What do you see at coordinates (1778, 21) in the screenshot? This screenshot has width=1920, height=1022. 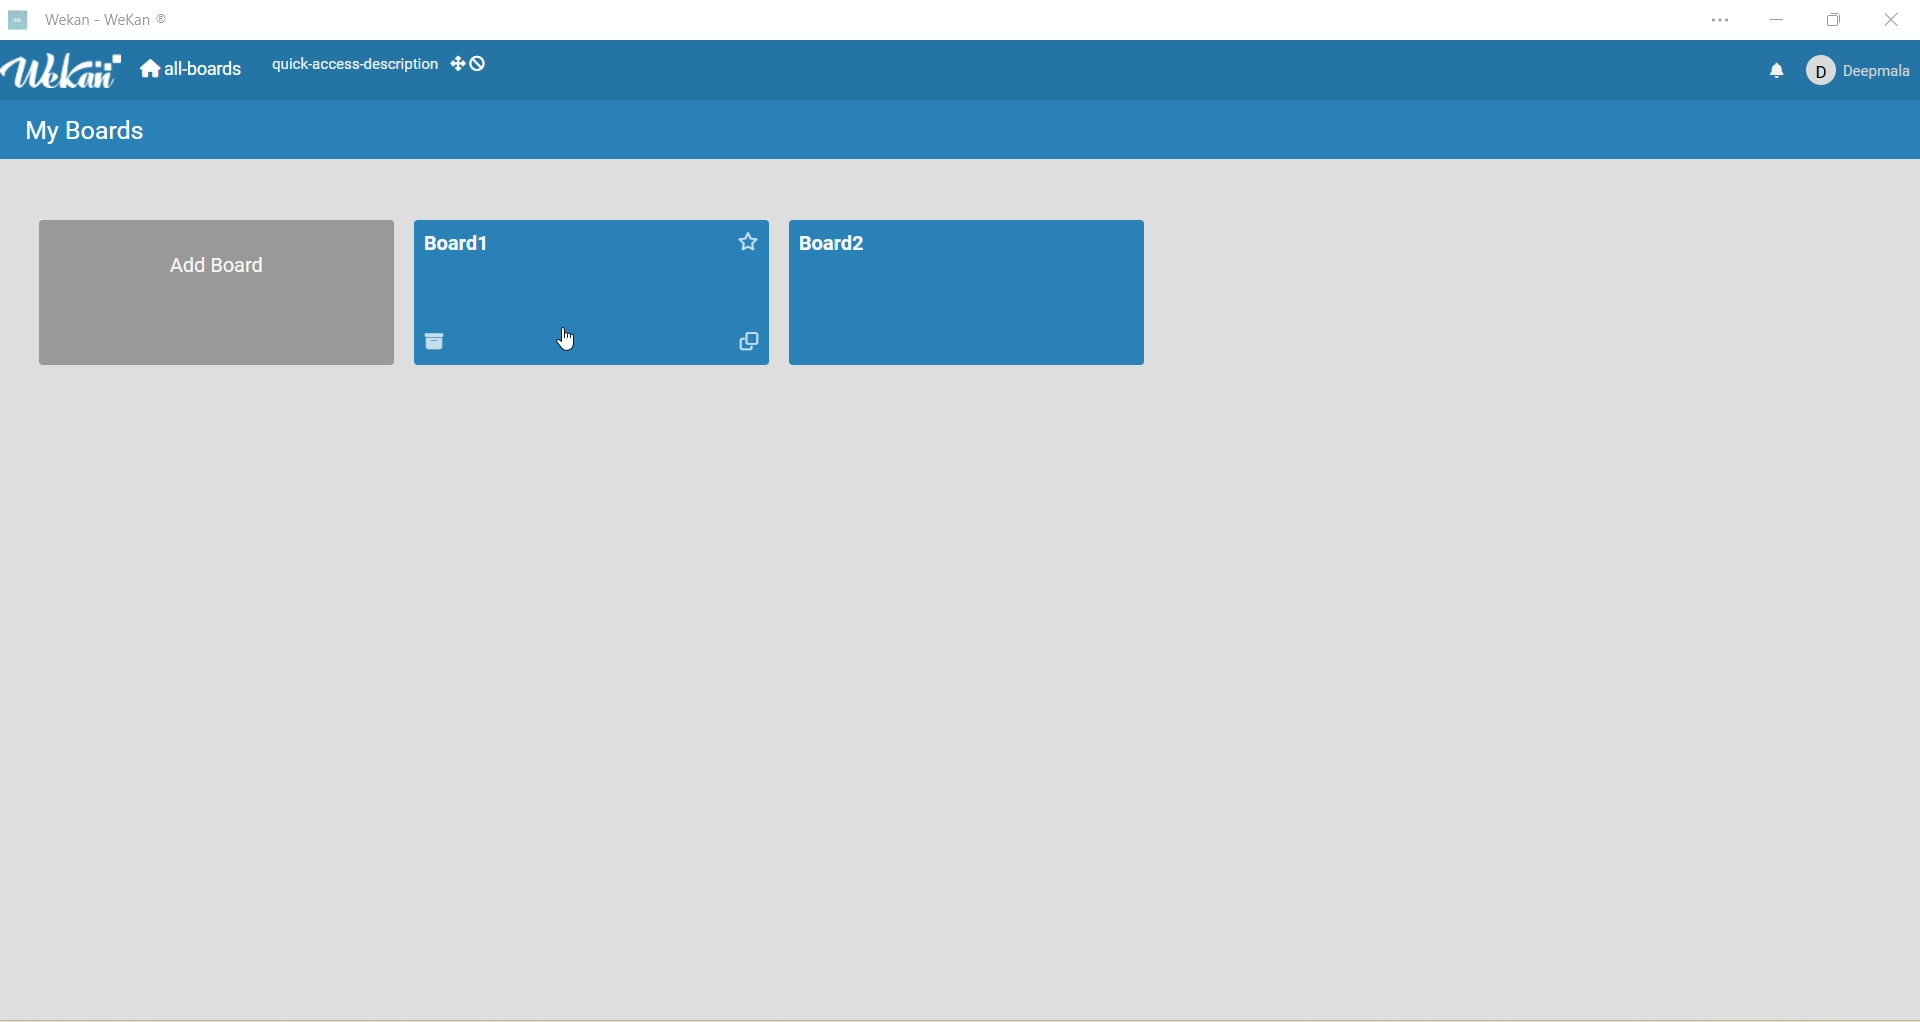 I see `minimize` at bounding box center [1778, 21].